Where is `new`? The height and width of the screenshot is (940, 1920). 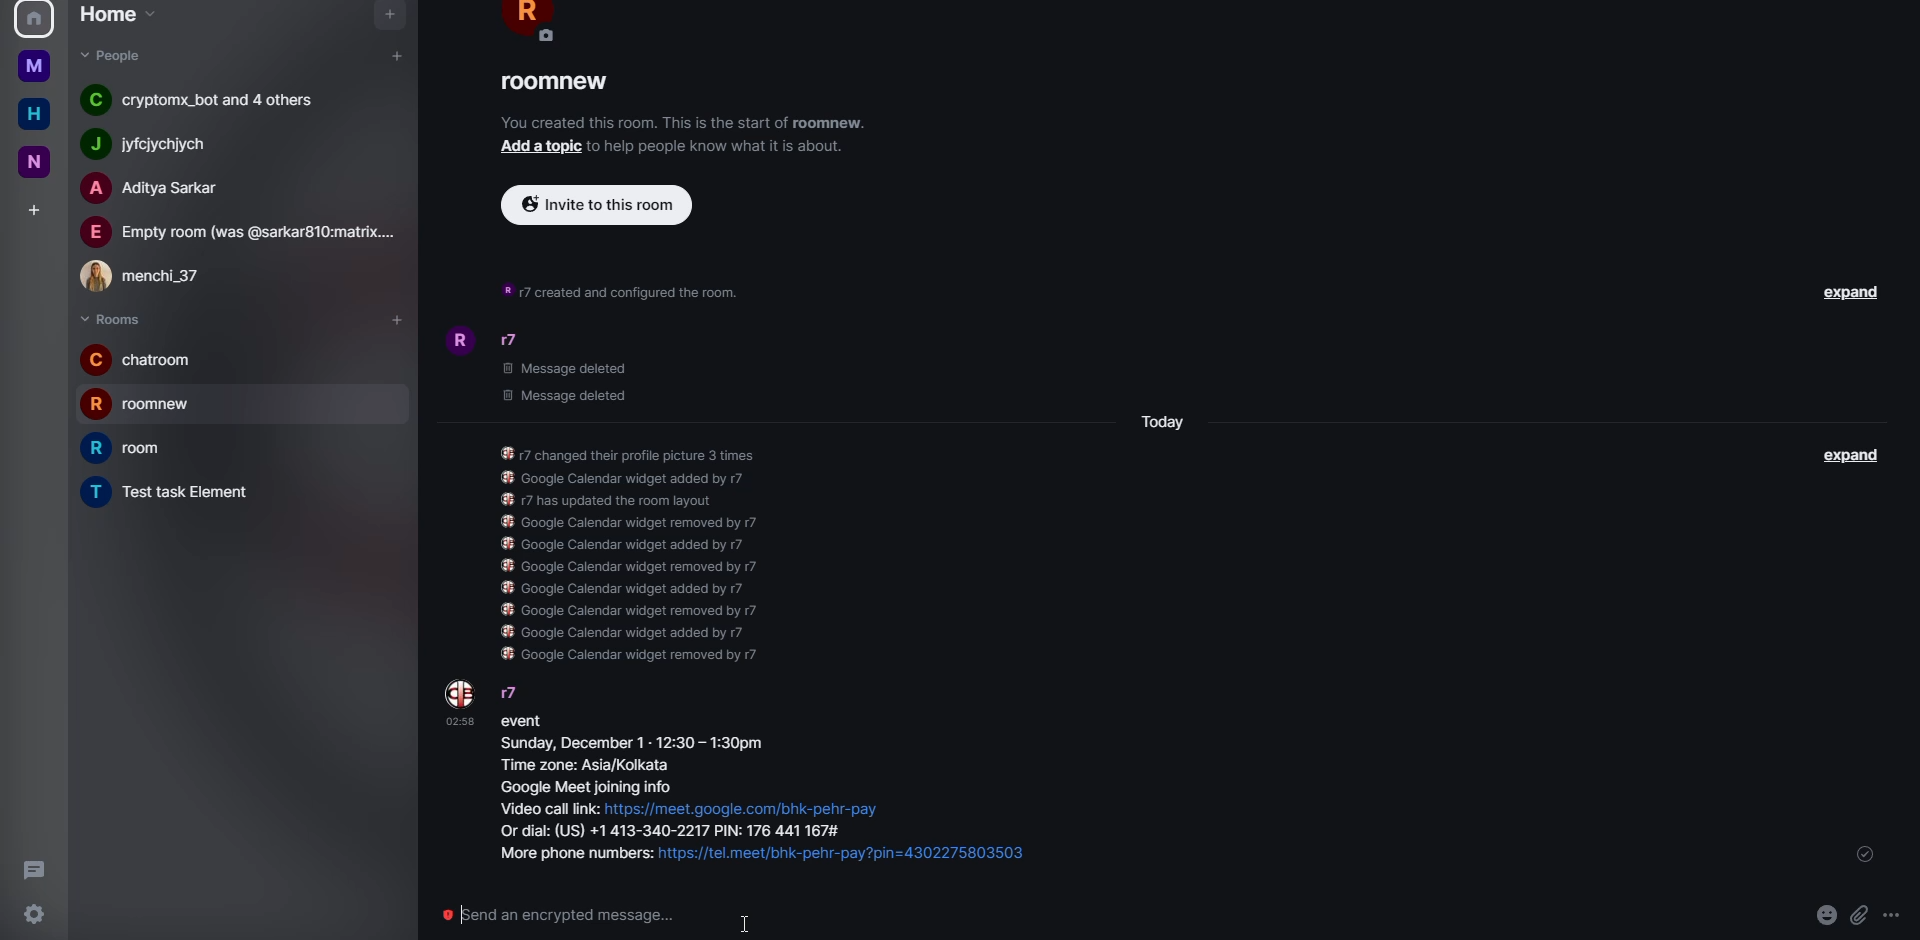 new is located at coordinates (32, 162).